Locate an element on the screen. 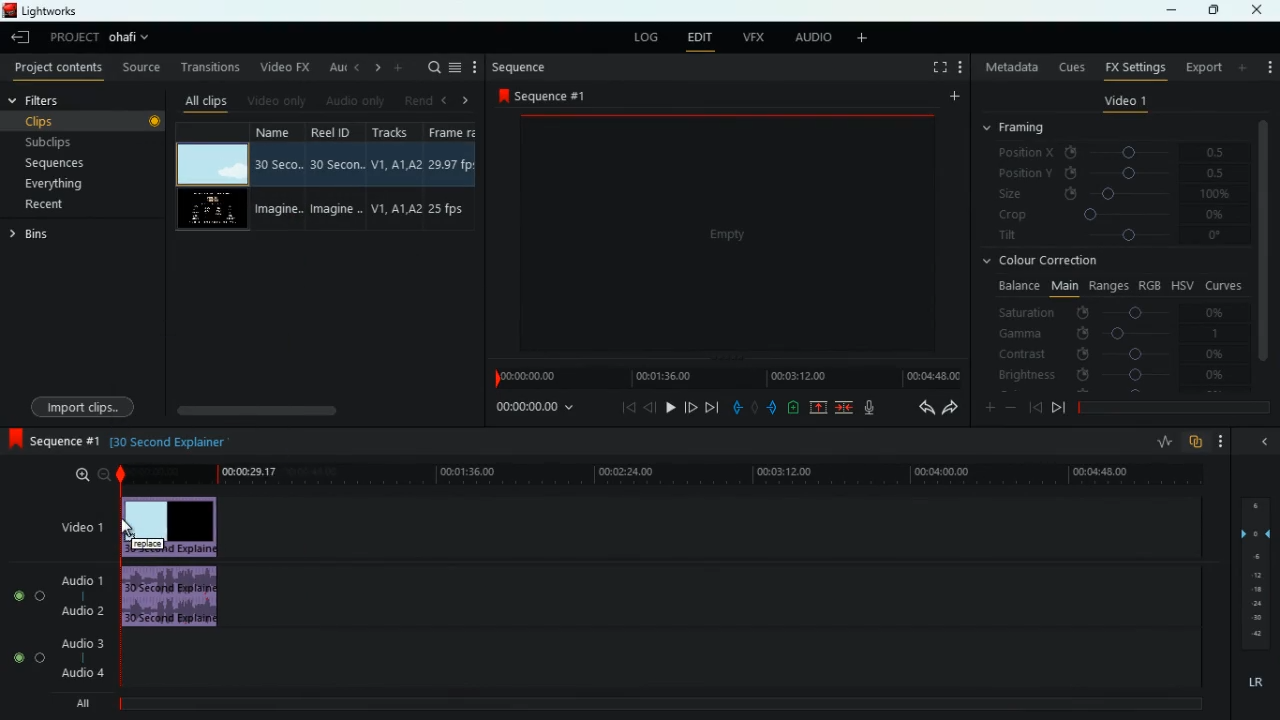 This screenshot has height=720, width=1280. merge is located at coordinates (845, 408).